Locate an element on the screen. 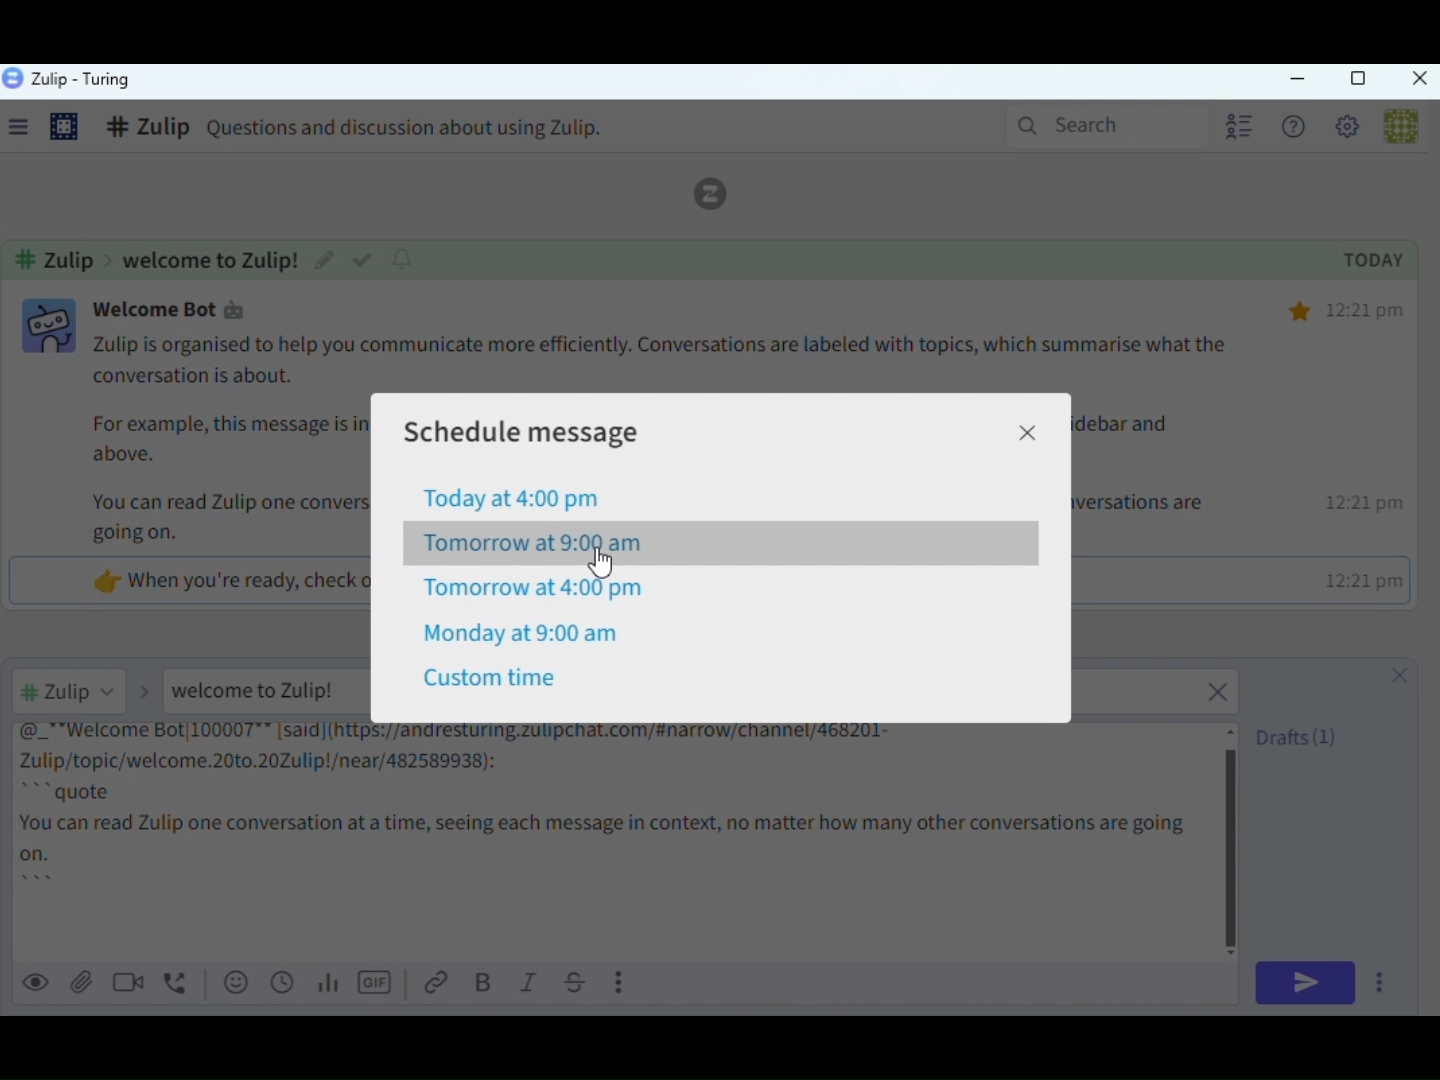 The image size is (1440, 1080). Menu is located at coordinates (26, 131).